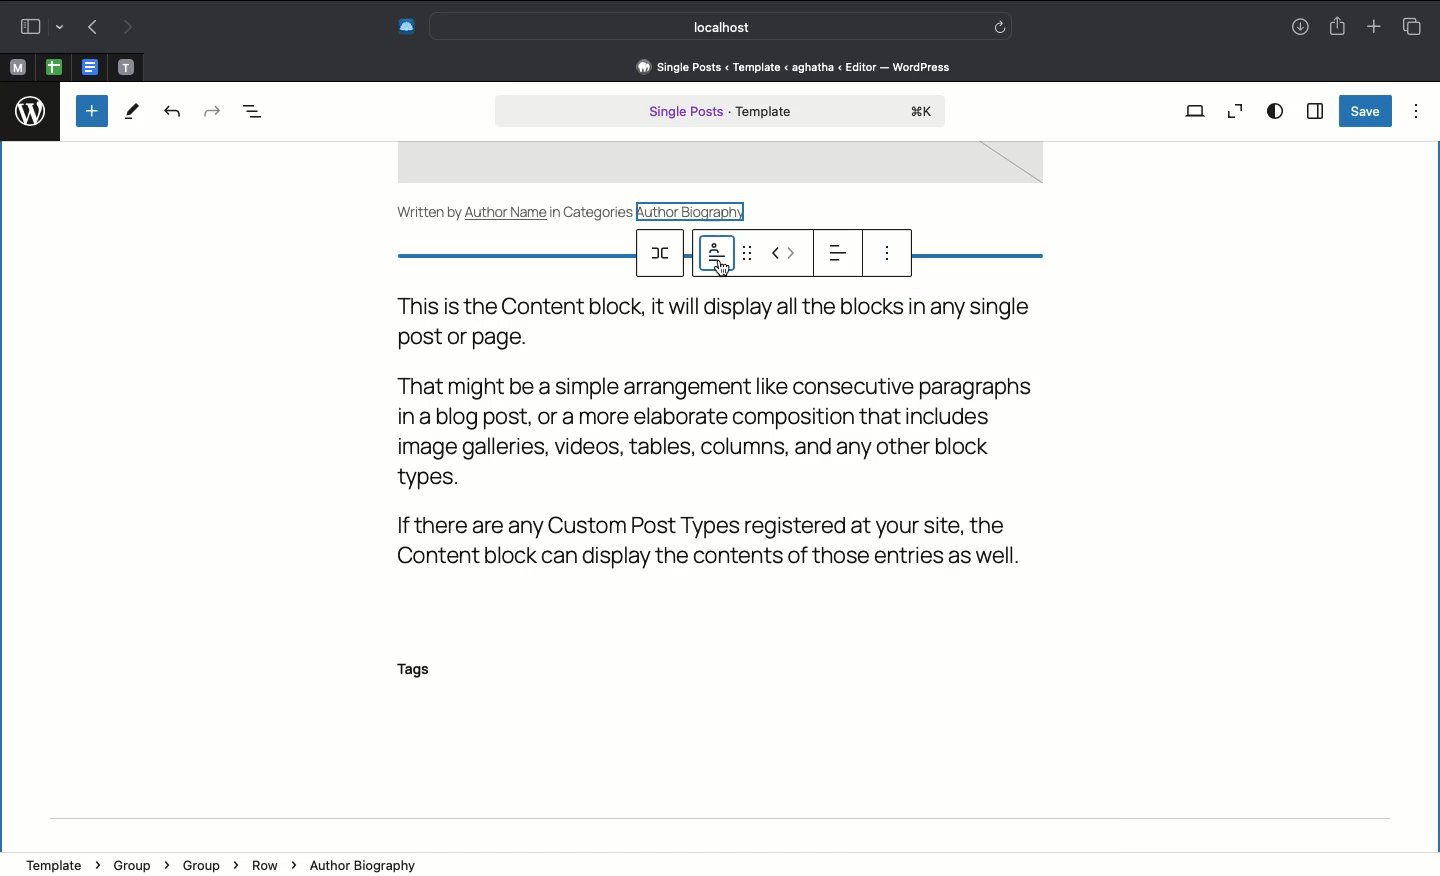  What do you see at coordinates (210, 110) in the screenshot?
I see `Redo` at bounding box center [210, 110].